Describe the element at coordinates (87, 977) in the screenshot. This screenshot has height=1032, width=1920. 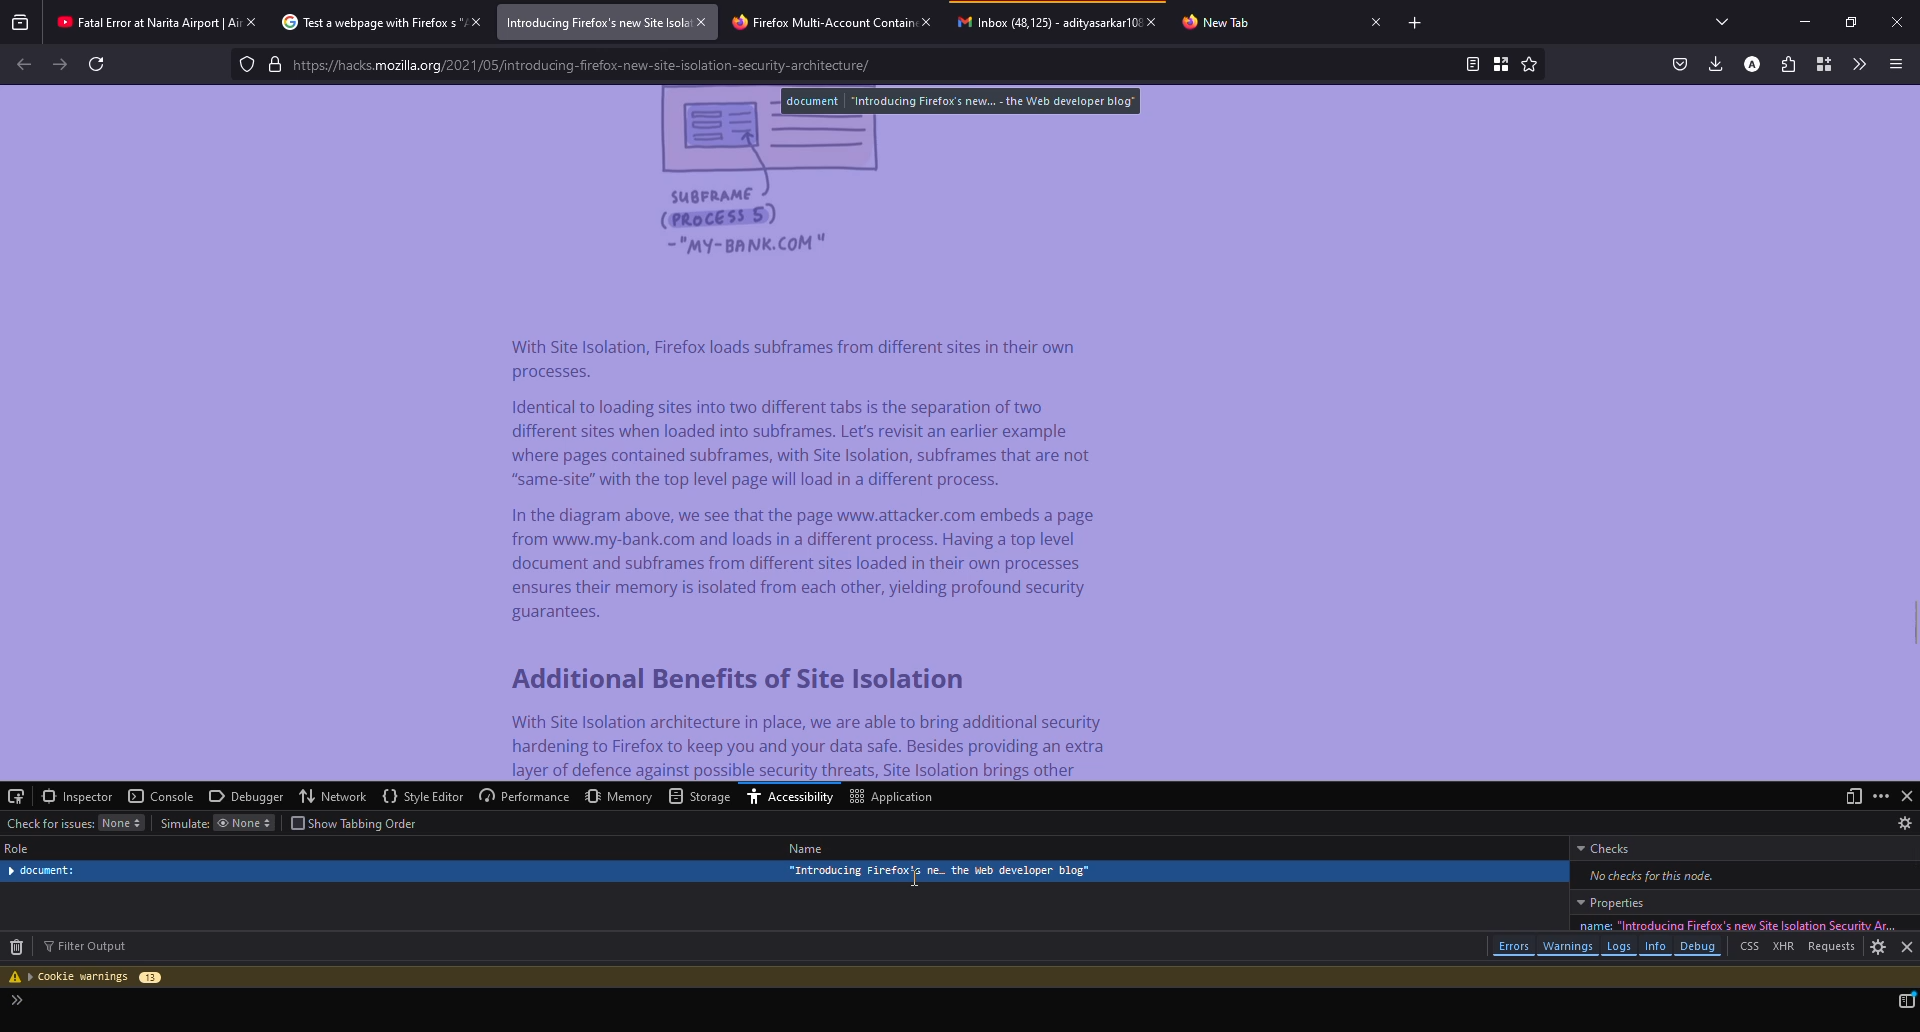
I see `cookie warning` at that location.